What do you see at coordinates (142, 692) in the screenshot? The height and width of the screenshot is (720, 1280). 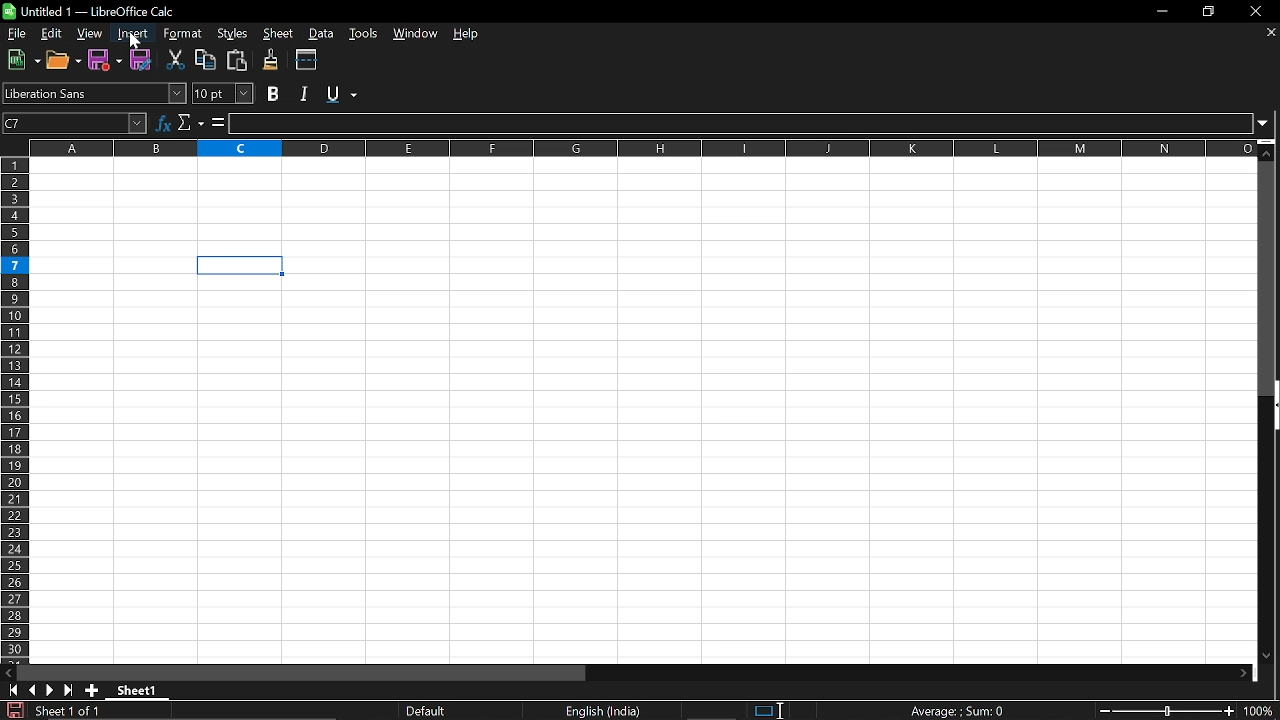 I see `Current sheet` at bounding box center [142, 692].